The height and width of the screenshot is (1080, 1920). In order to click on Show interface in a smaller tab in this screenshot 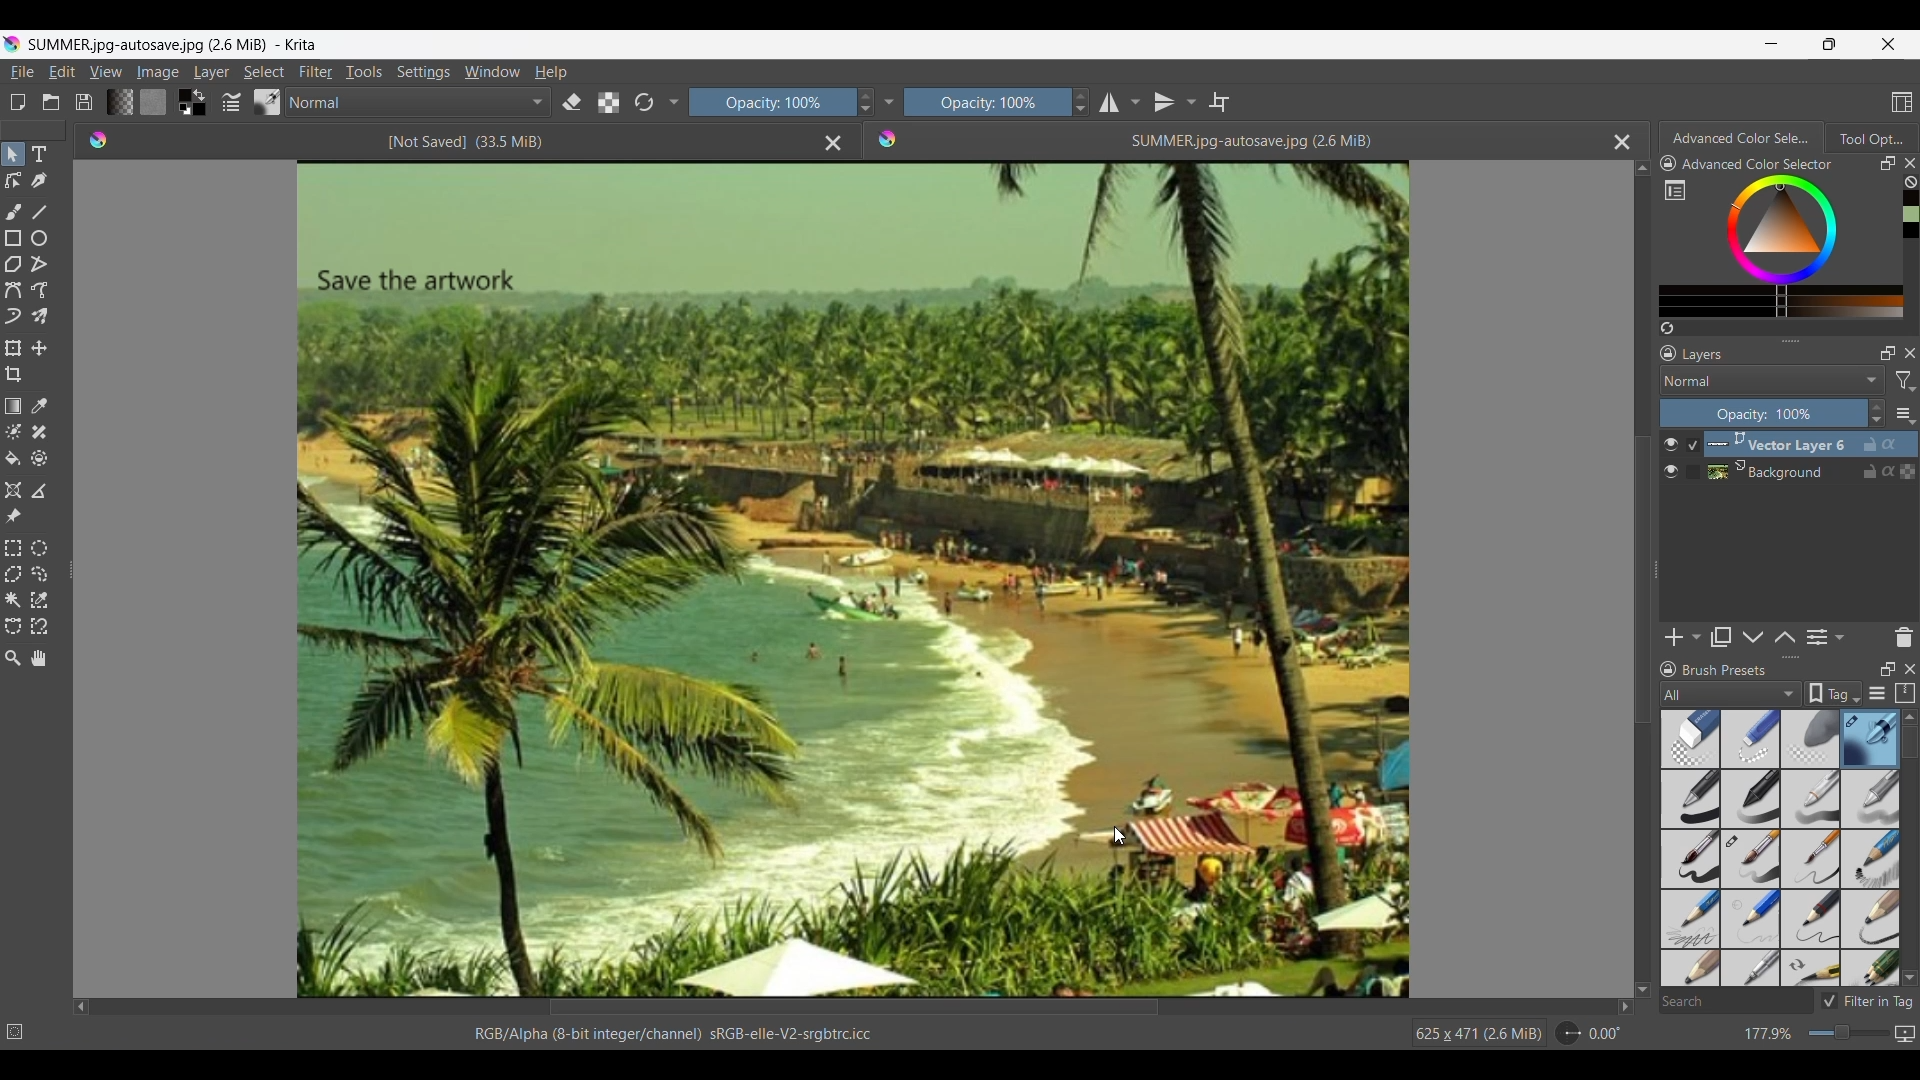, I will do `click(1830, 43)`.